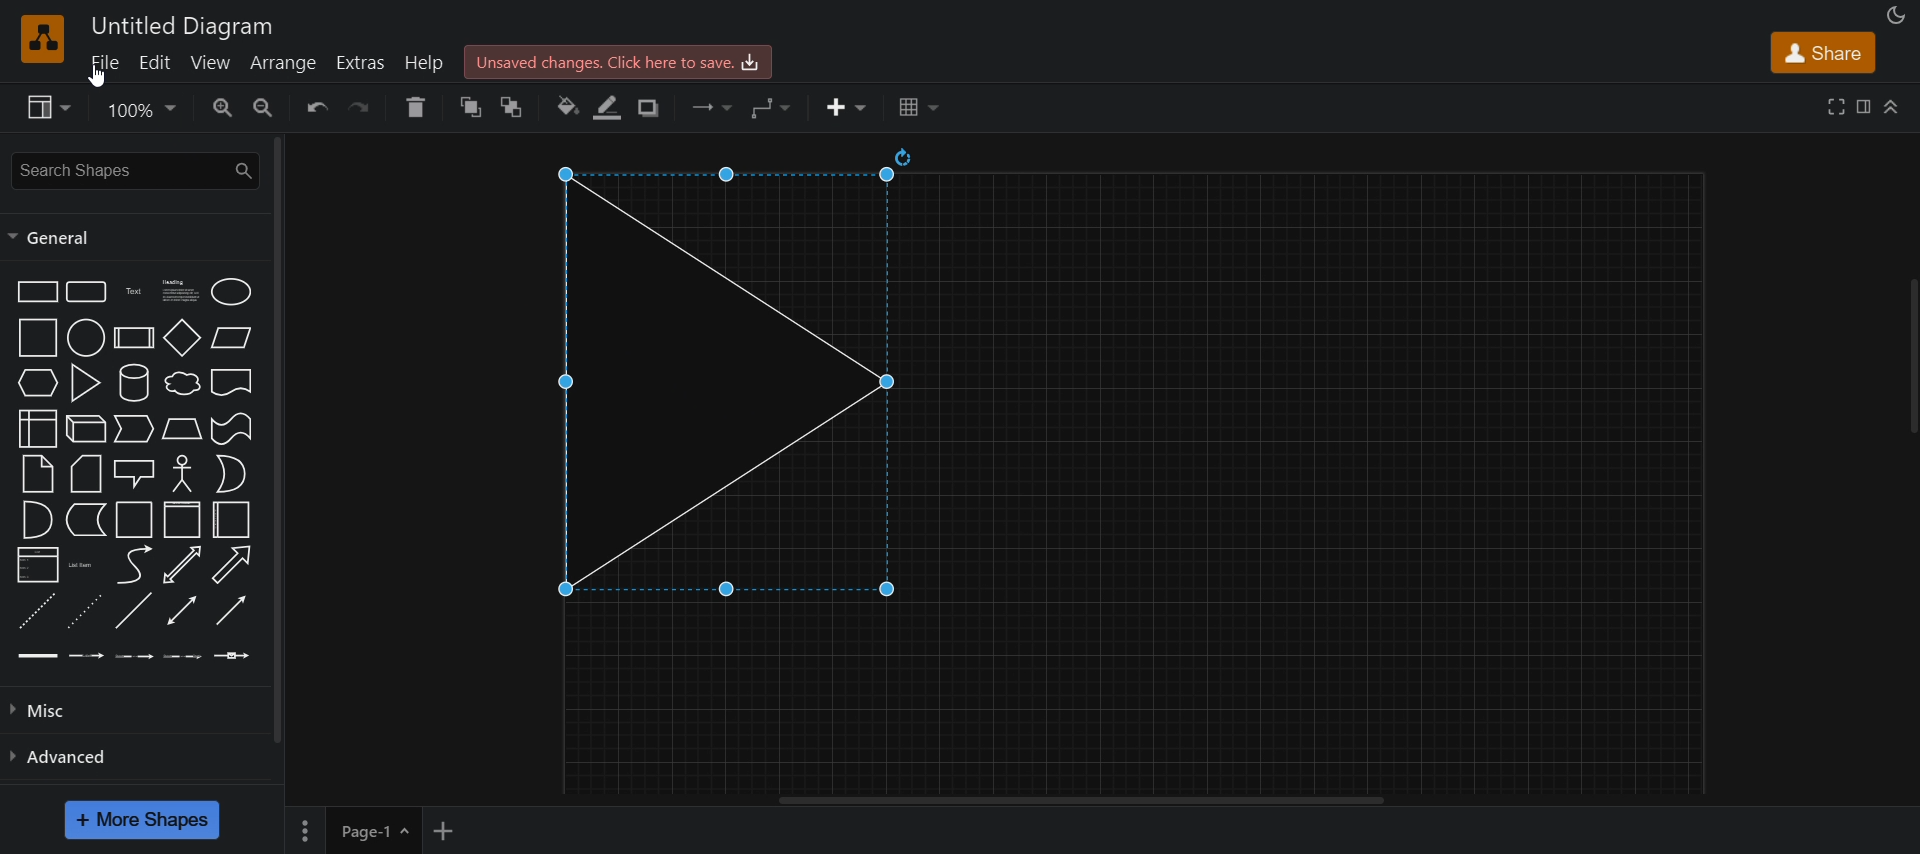 The height and width of the screenshot is (854, 1920). Describe the element at coordinates (231, 429) in the screenshot. I see `tape` at that location.